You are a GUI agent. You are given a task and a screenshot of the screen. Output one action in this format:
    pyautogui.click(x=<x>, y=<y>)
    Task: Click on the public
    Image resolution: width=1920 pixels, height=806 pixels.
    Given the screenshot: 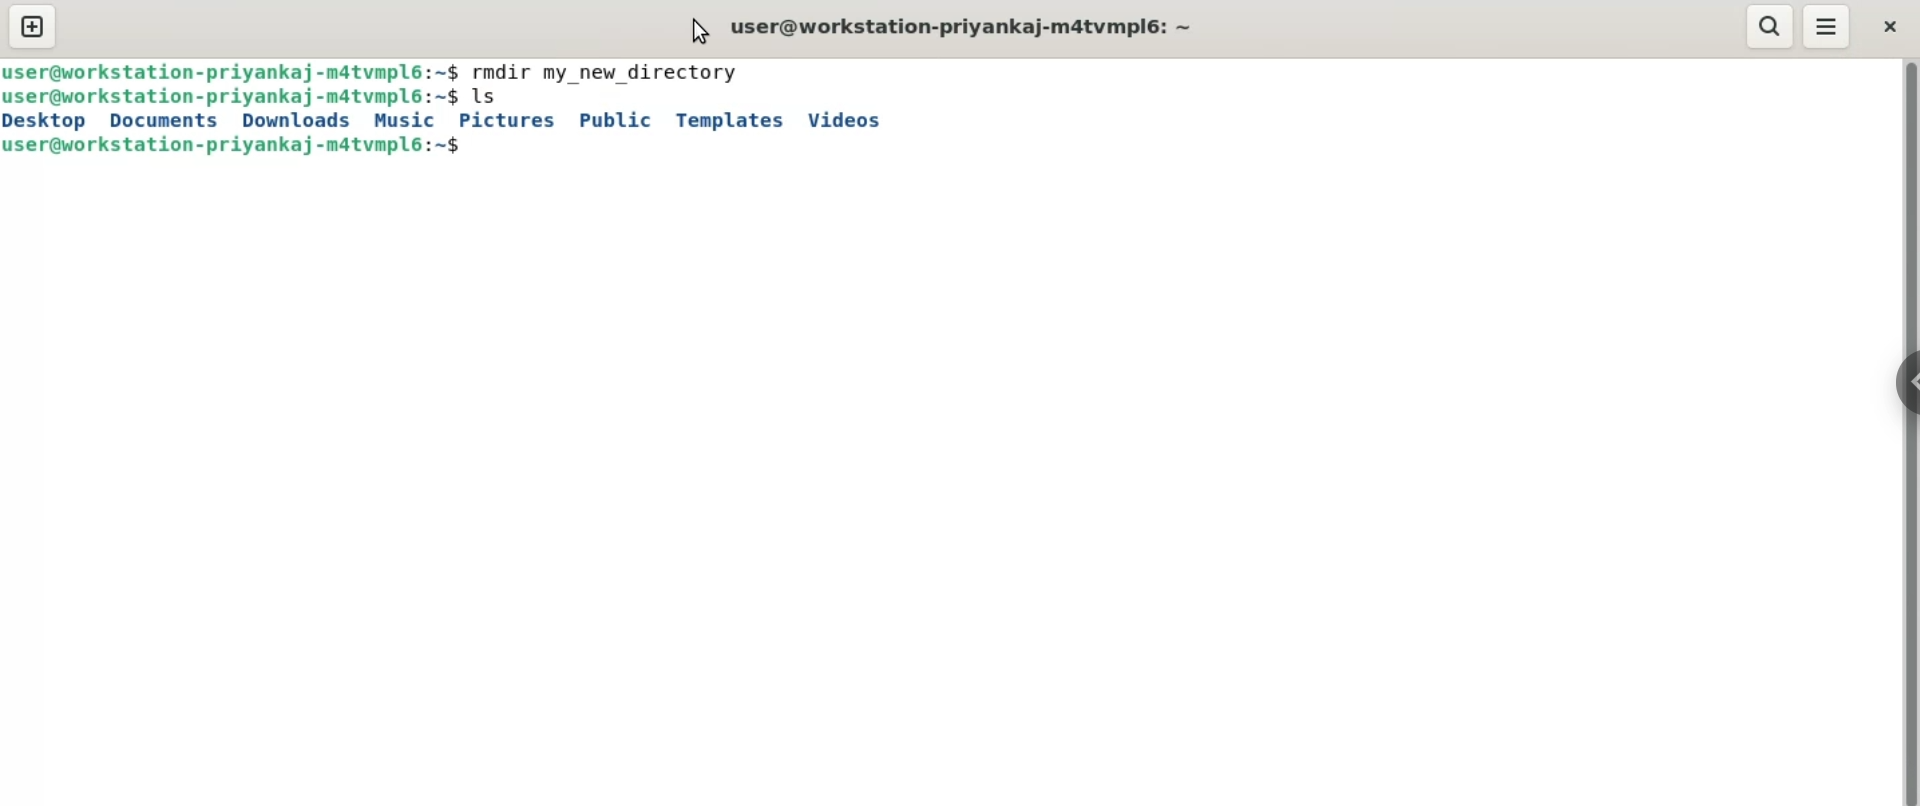 What is the action you would take?
    pyautogui.click(x=616, y=120)
    